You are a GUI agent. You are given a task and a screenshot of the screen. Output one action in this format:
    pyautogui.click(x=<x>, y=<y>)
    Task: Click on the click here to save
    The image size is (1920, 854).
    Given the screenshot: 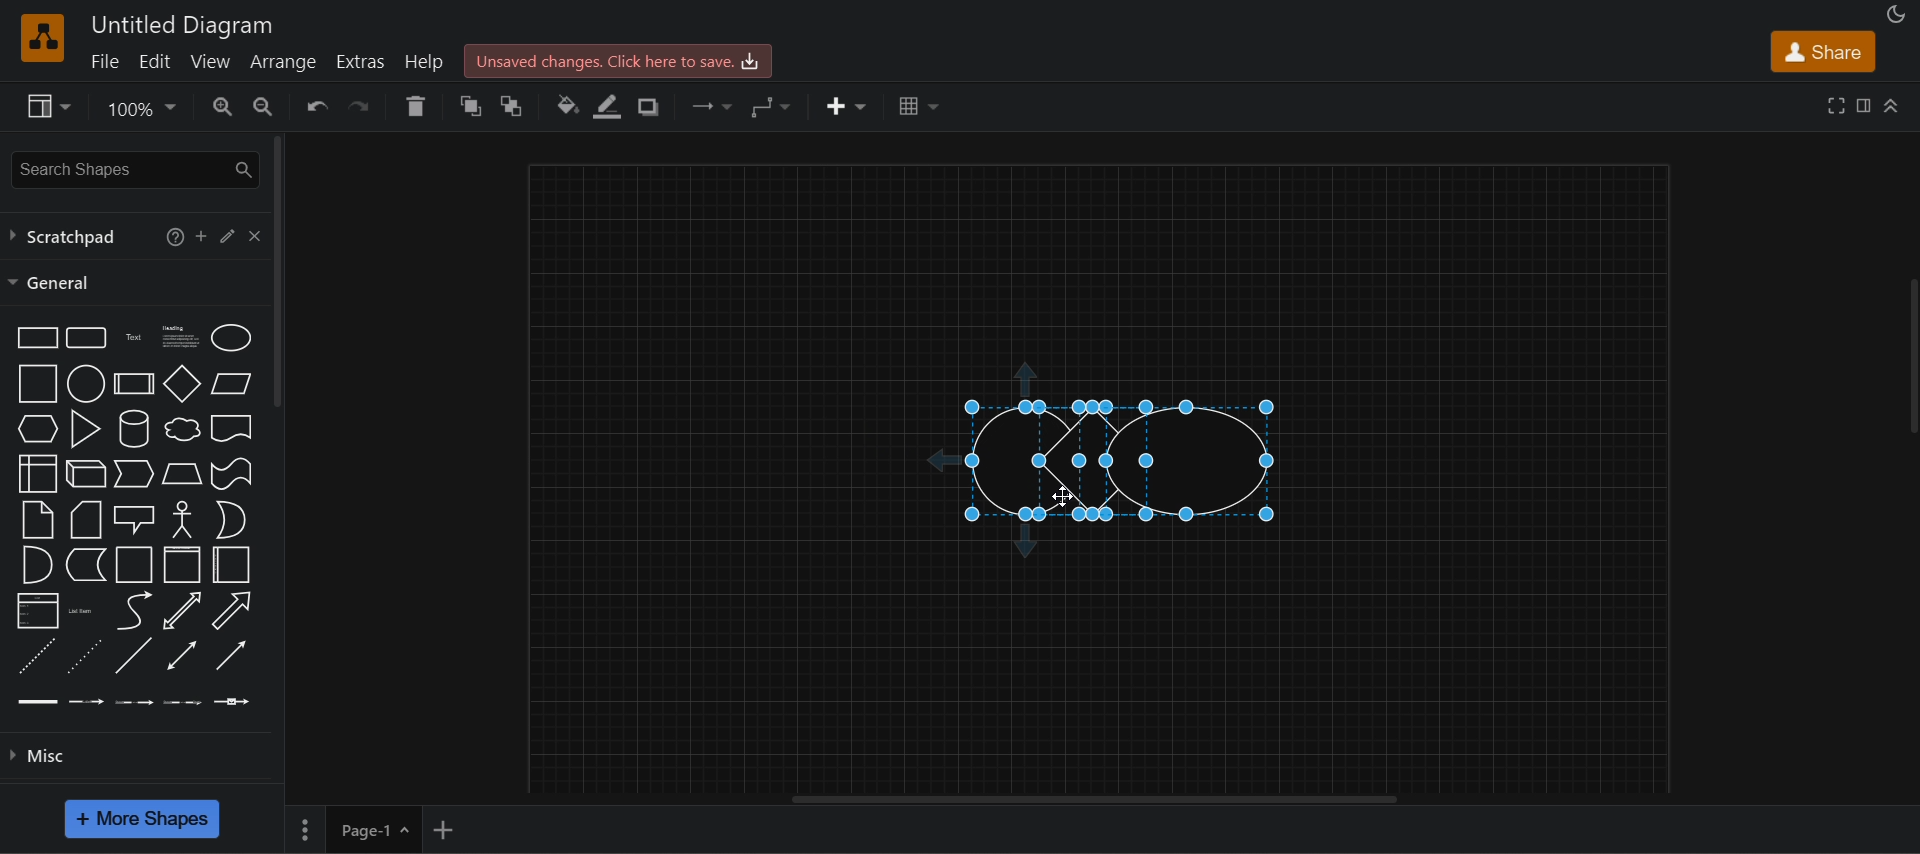 What is the action you would take?
    pyautogui.click(x=616, y=60)
    